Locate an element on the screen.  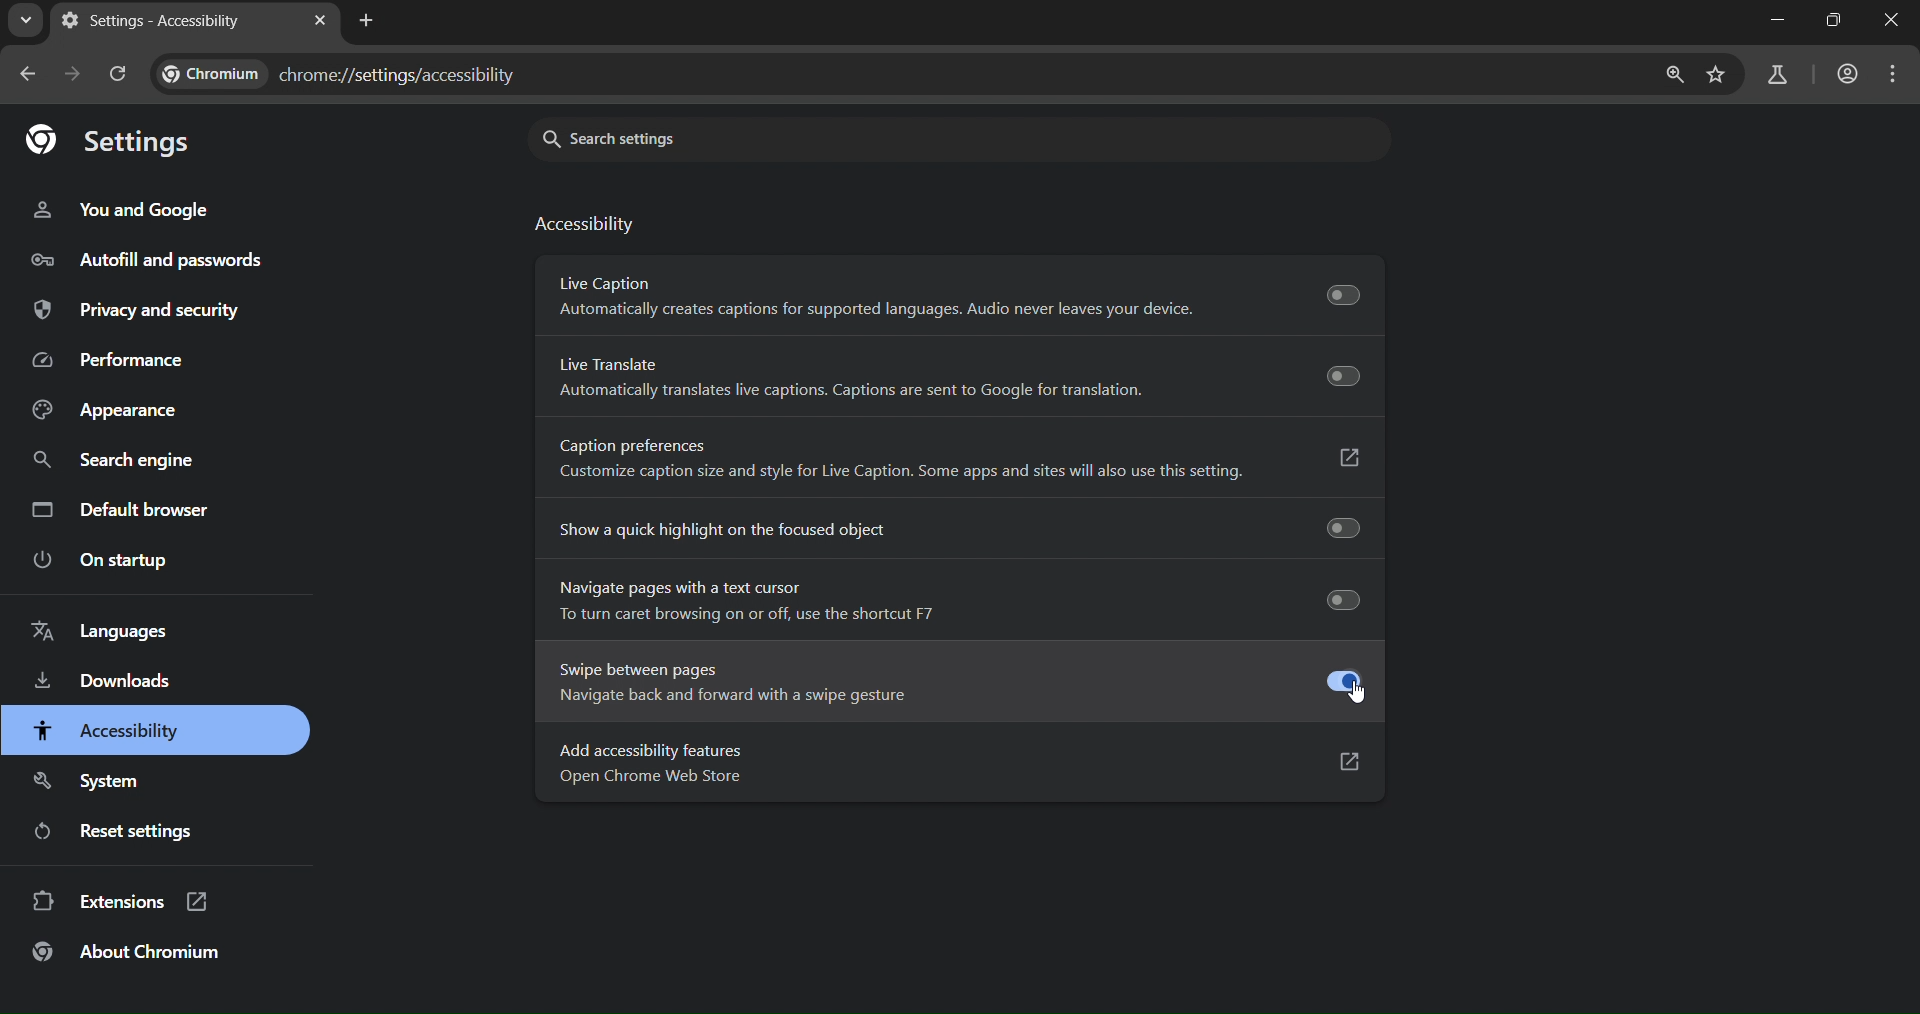
Show a quick highlight on the focused object is located at coordinates (948, 532).